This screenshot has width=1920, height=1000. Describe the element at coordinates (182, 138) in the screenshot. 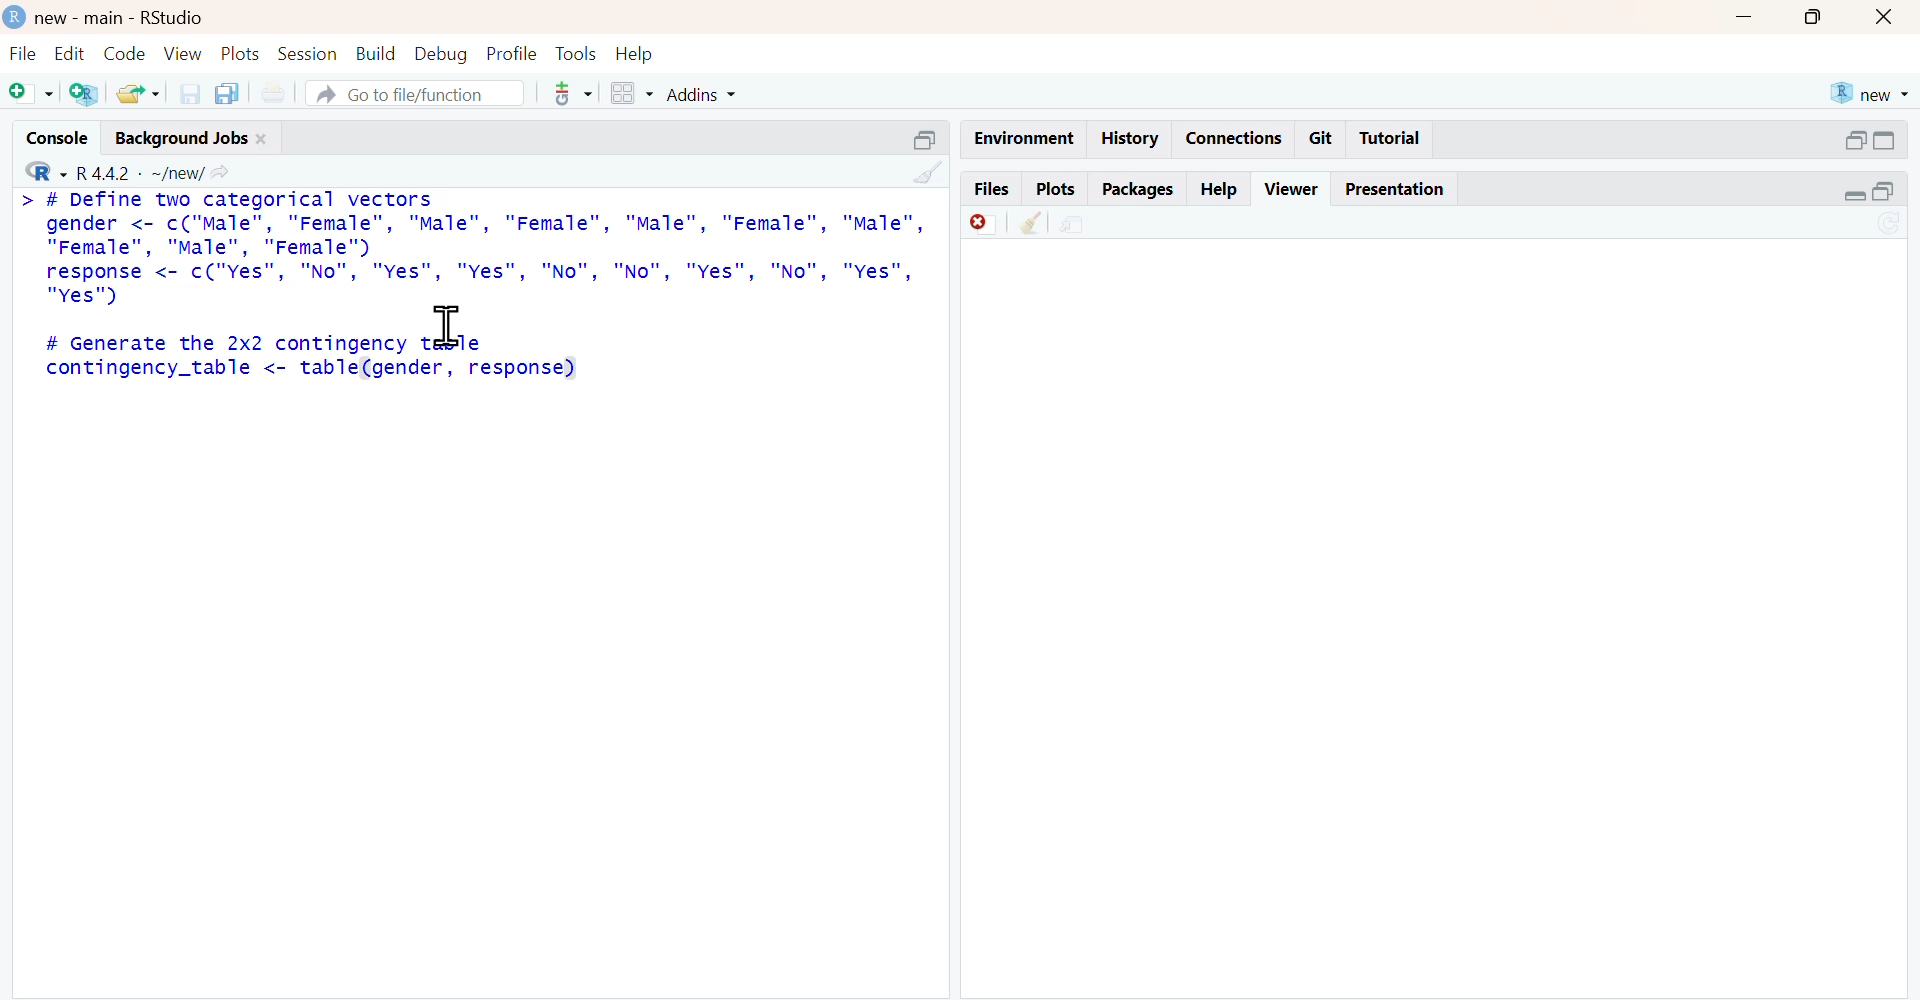

I see `background jobs` at that location.